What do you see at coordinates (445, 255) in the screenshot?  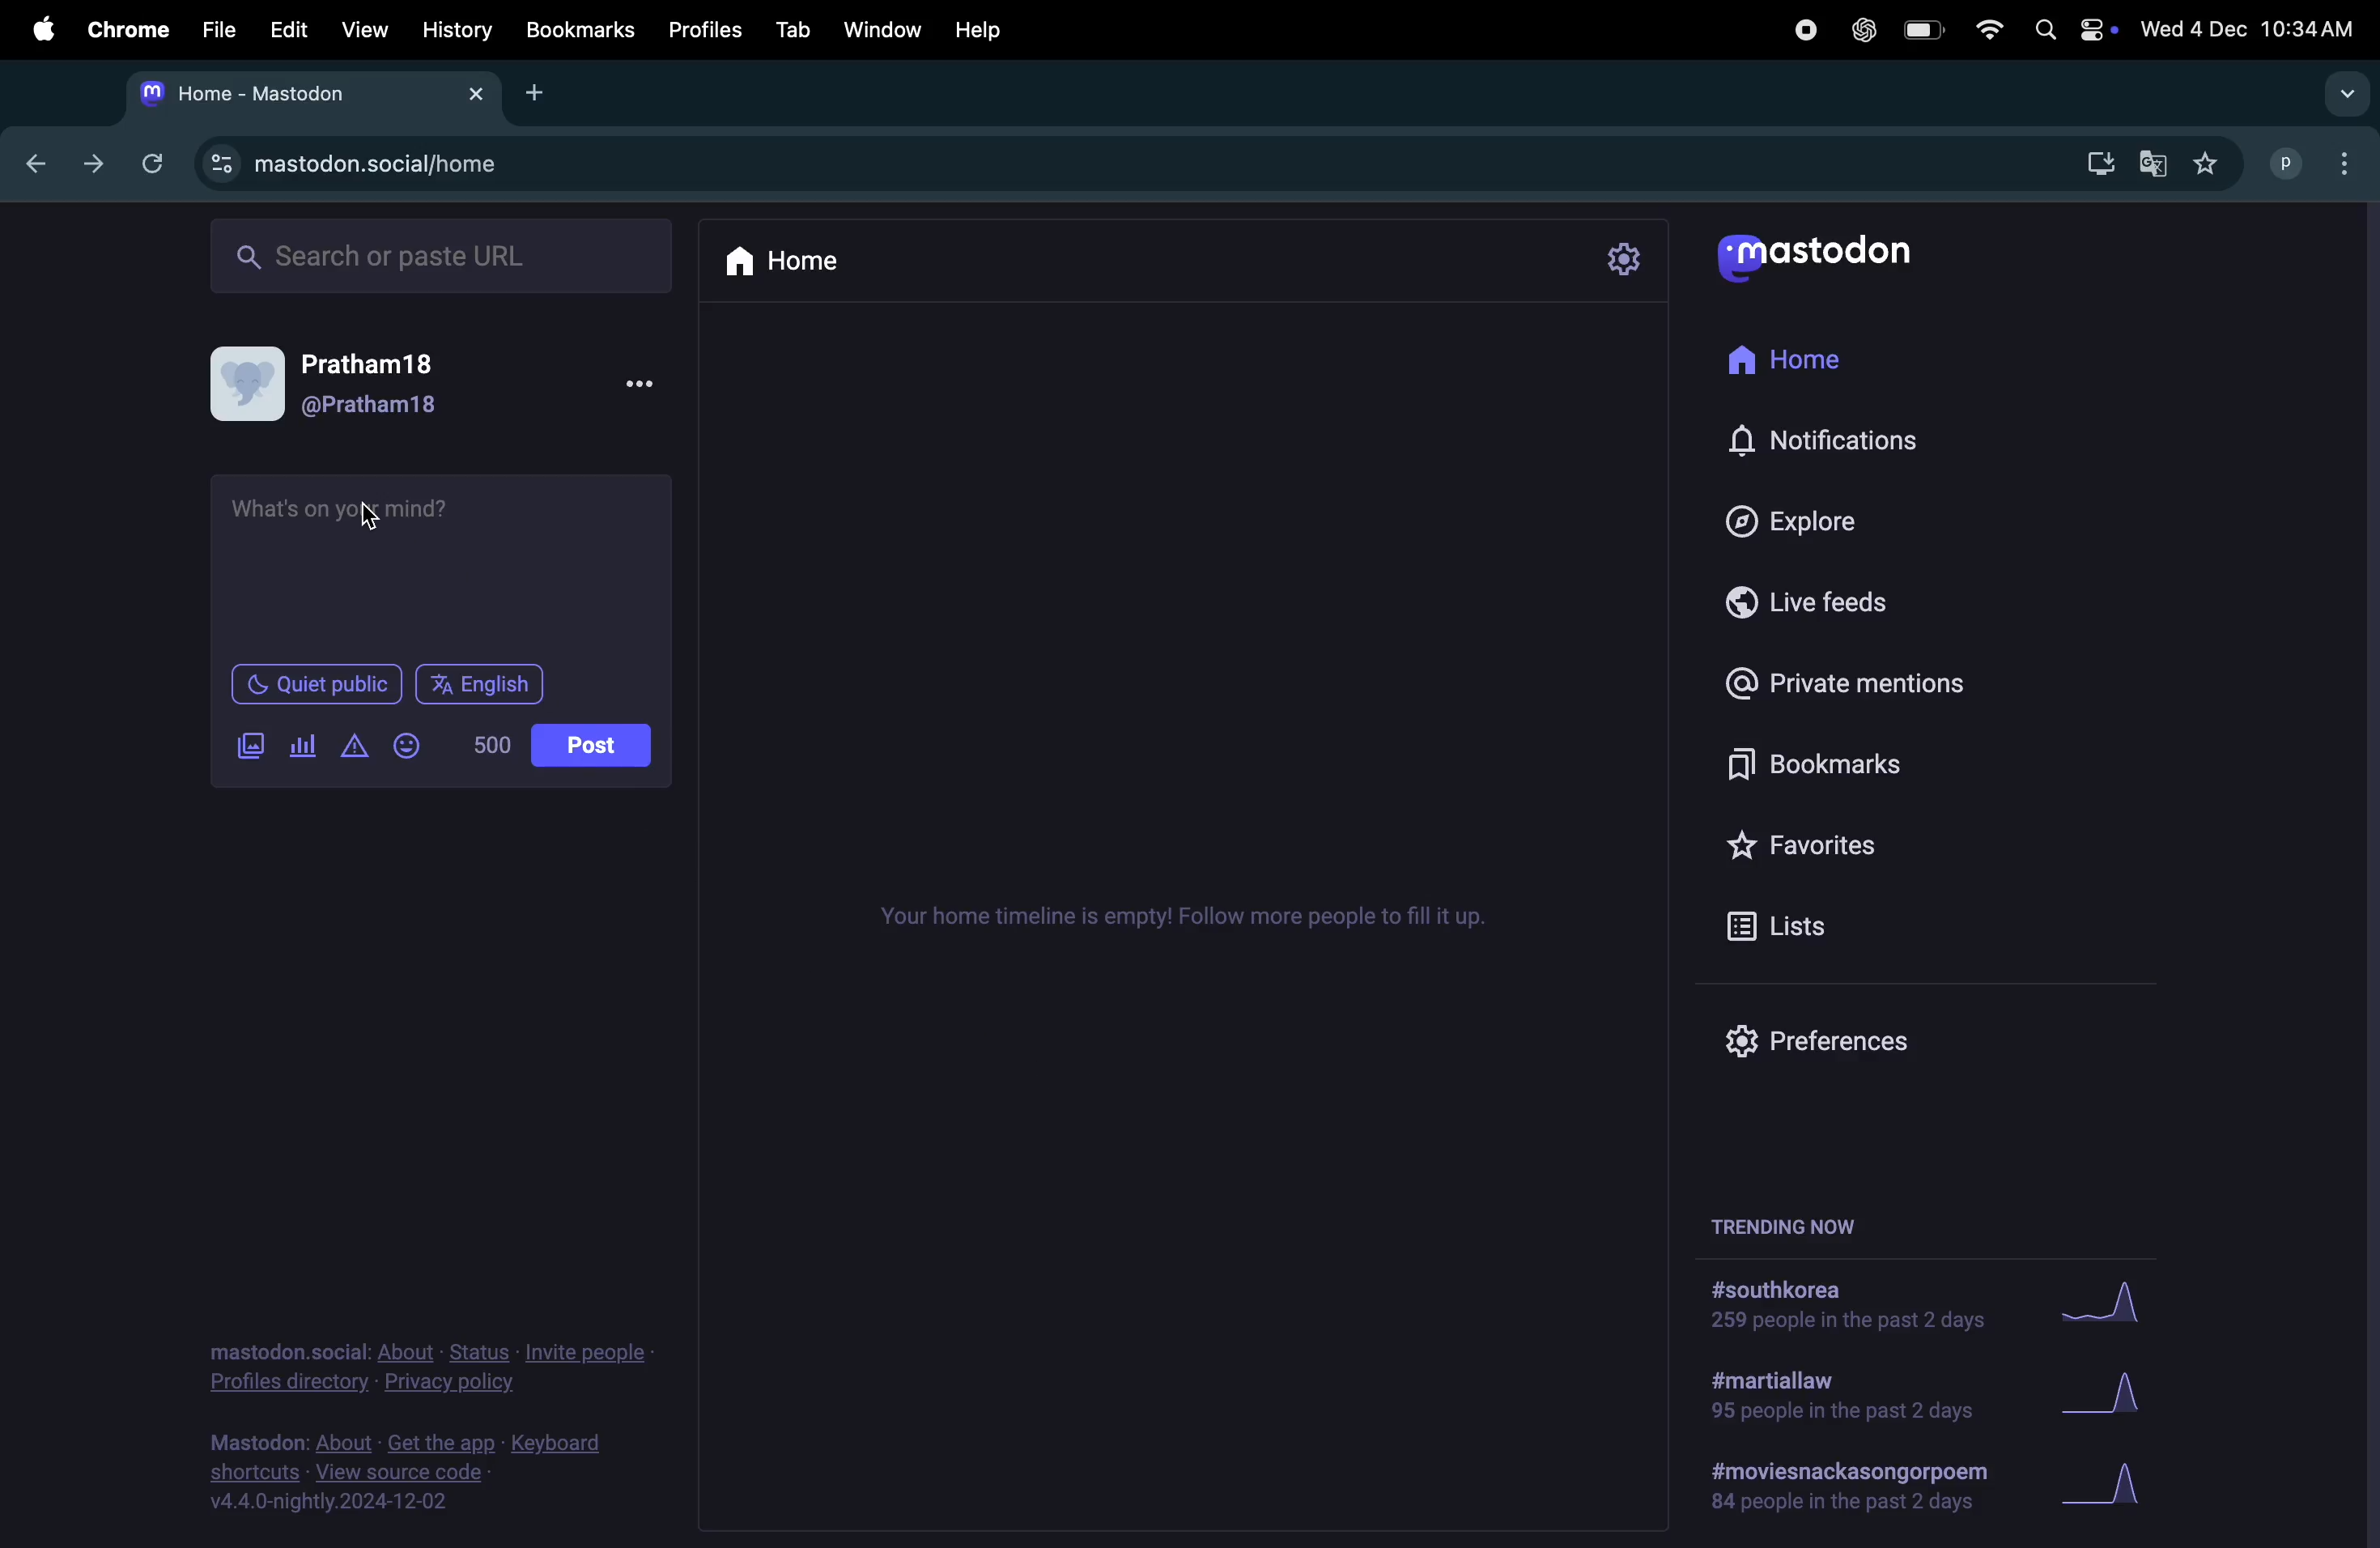 I see `Search or paste url` at bounding box center [445, 255].